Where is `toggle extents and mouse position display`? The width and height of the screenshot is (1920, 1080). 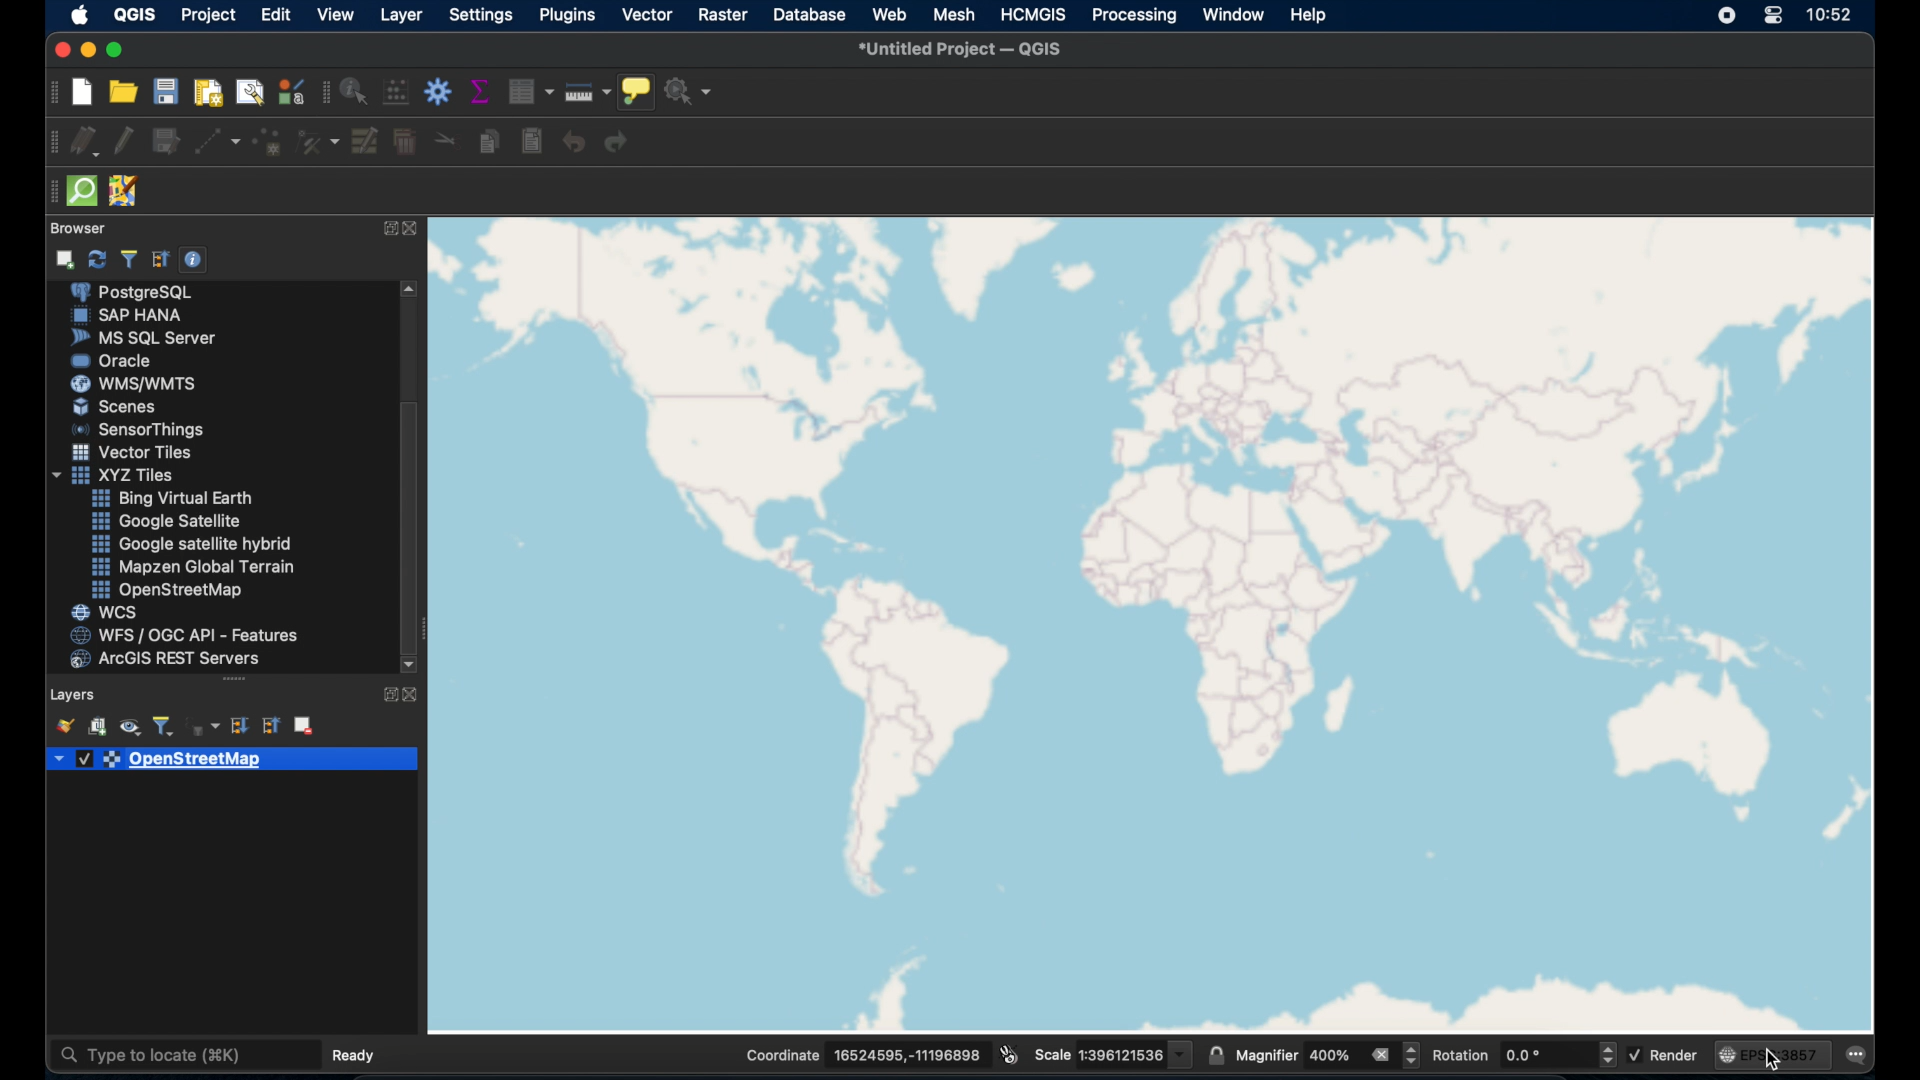 toggle extents and mouse position display is located at coordinates (1009, 1052).